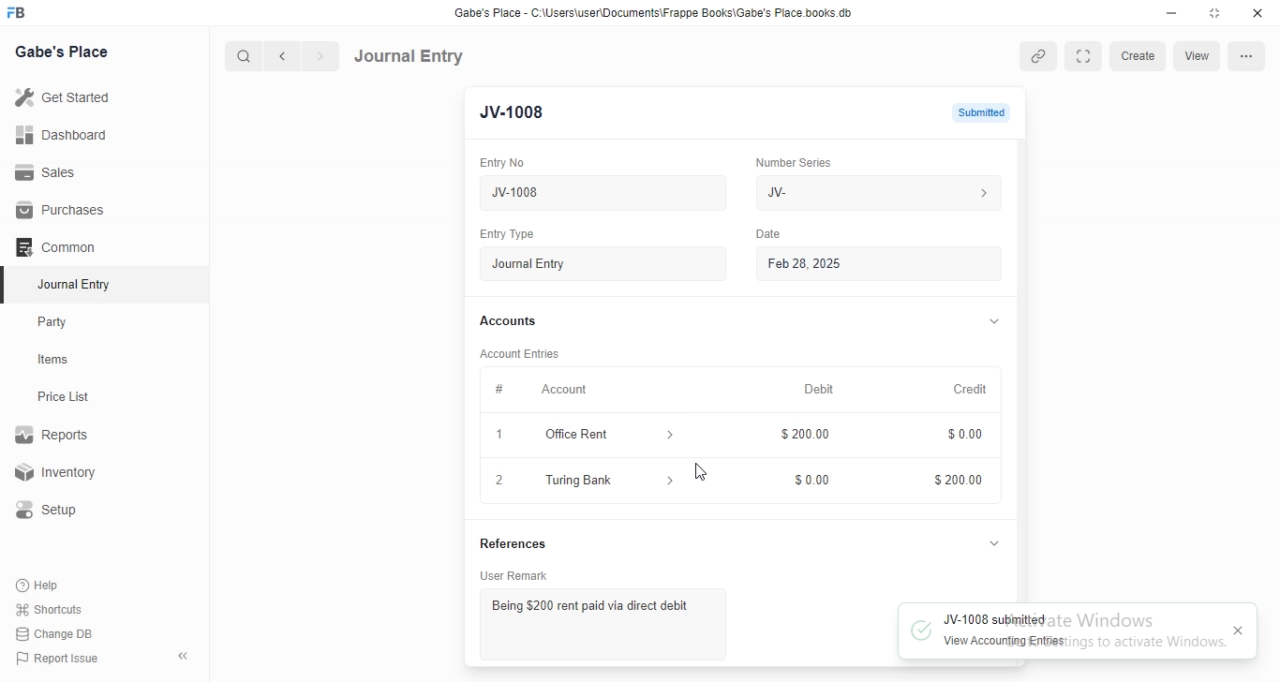 This screenshot has height=682, width=1280. Describe the element at coordinates (497, 435) in the screenshot. I see `1` at that location.